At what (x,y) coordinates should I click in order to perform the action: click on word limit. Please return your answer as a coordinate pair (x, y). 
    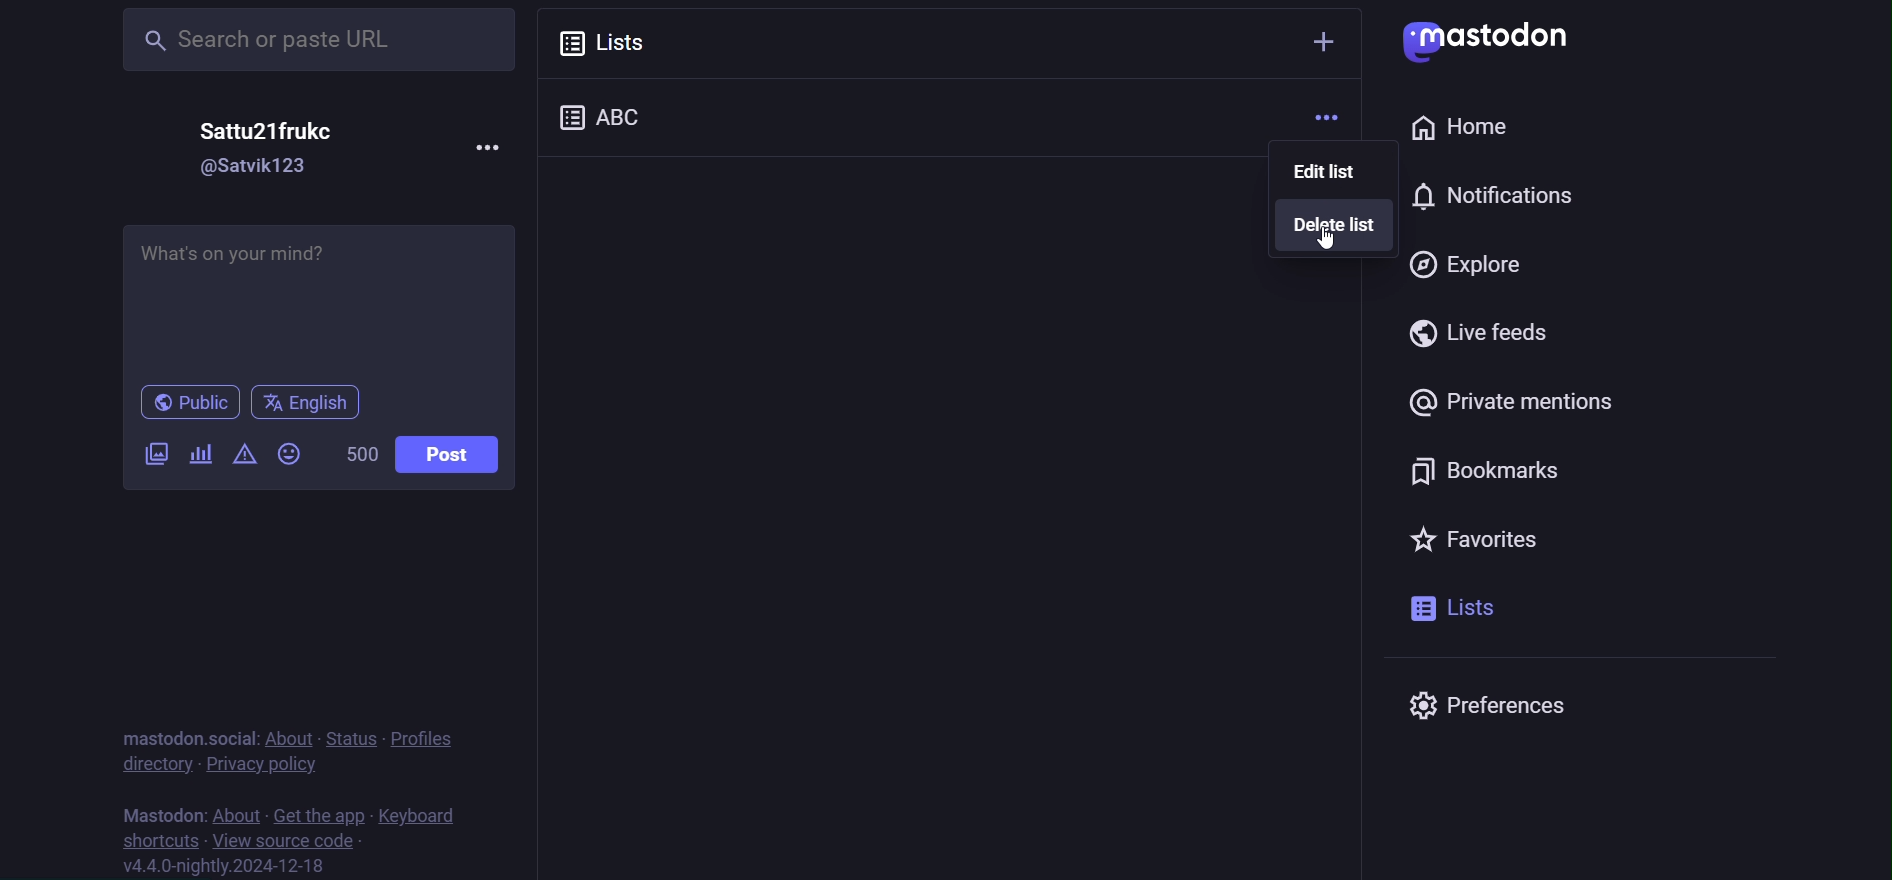
    Looking at the image, I should click on (357, 453).